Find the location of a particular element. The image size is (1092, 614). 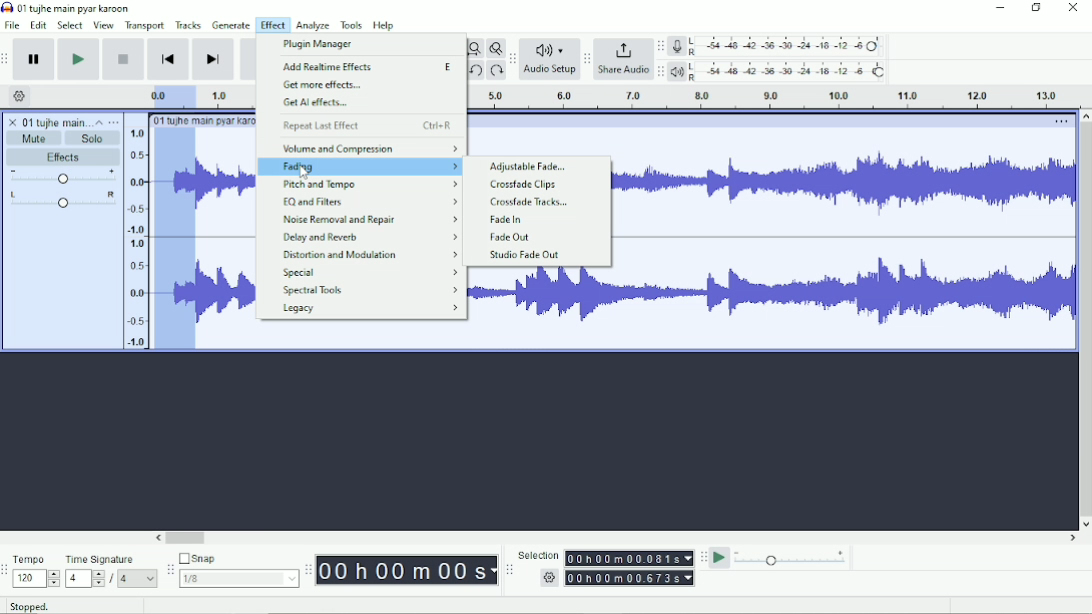

Audio Logo is located at coordinates (550, 46).